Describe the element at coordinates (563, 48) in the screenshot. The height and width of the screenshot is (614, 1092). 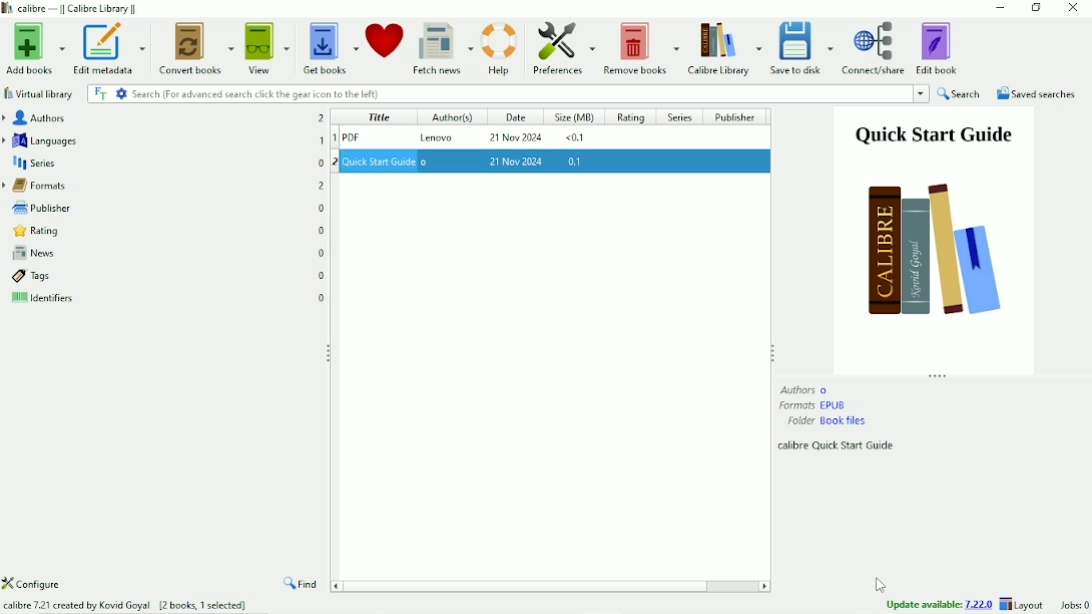
I see `Preferences` at that location.